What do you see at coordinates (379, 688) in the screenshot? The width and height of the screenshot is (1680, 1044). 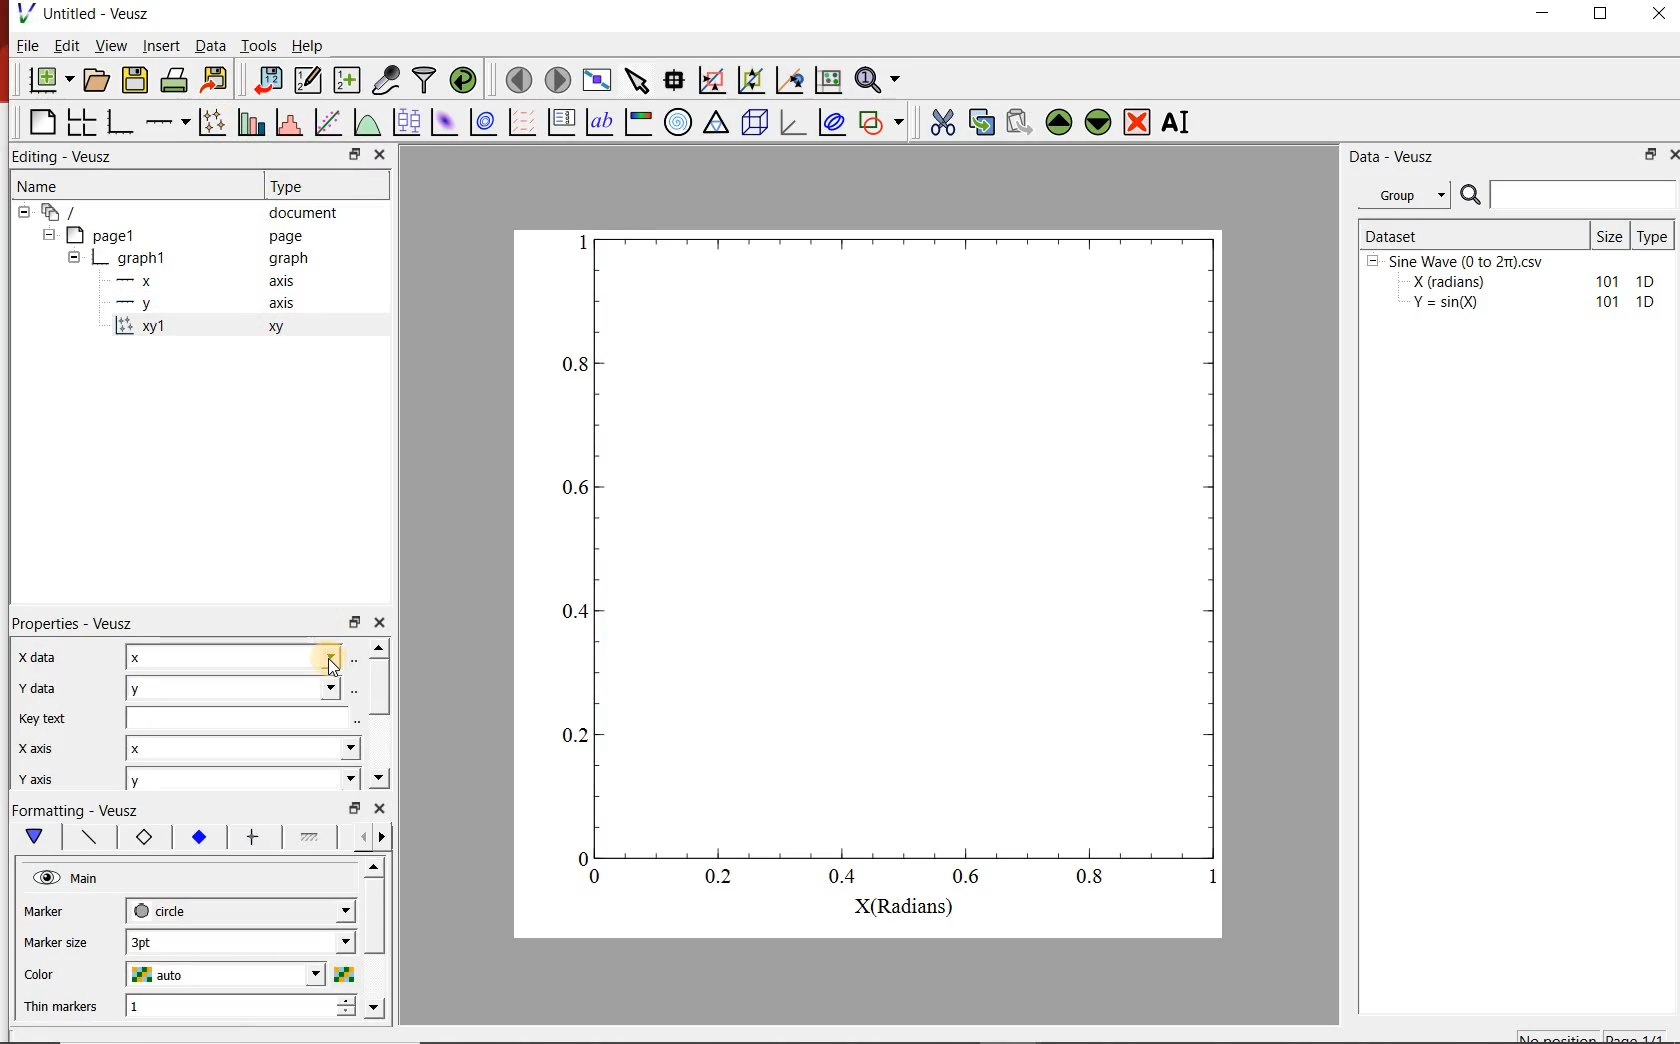 I see `scrollbar` at bounding box center [379, 688].